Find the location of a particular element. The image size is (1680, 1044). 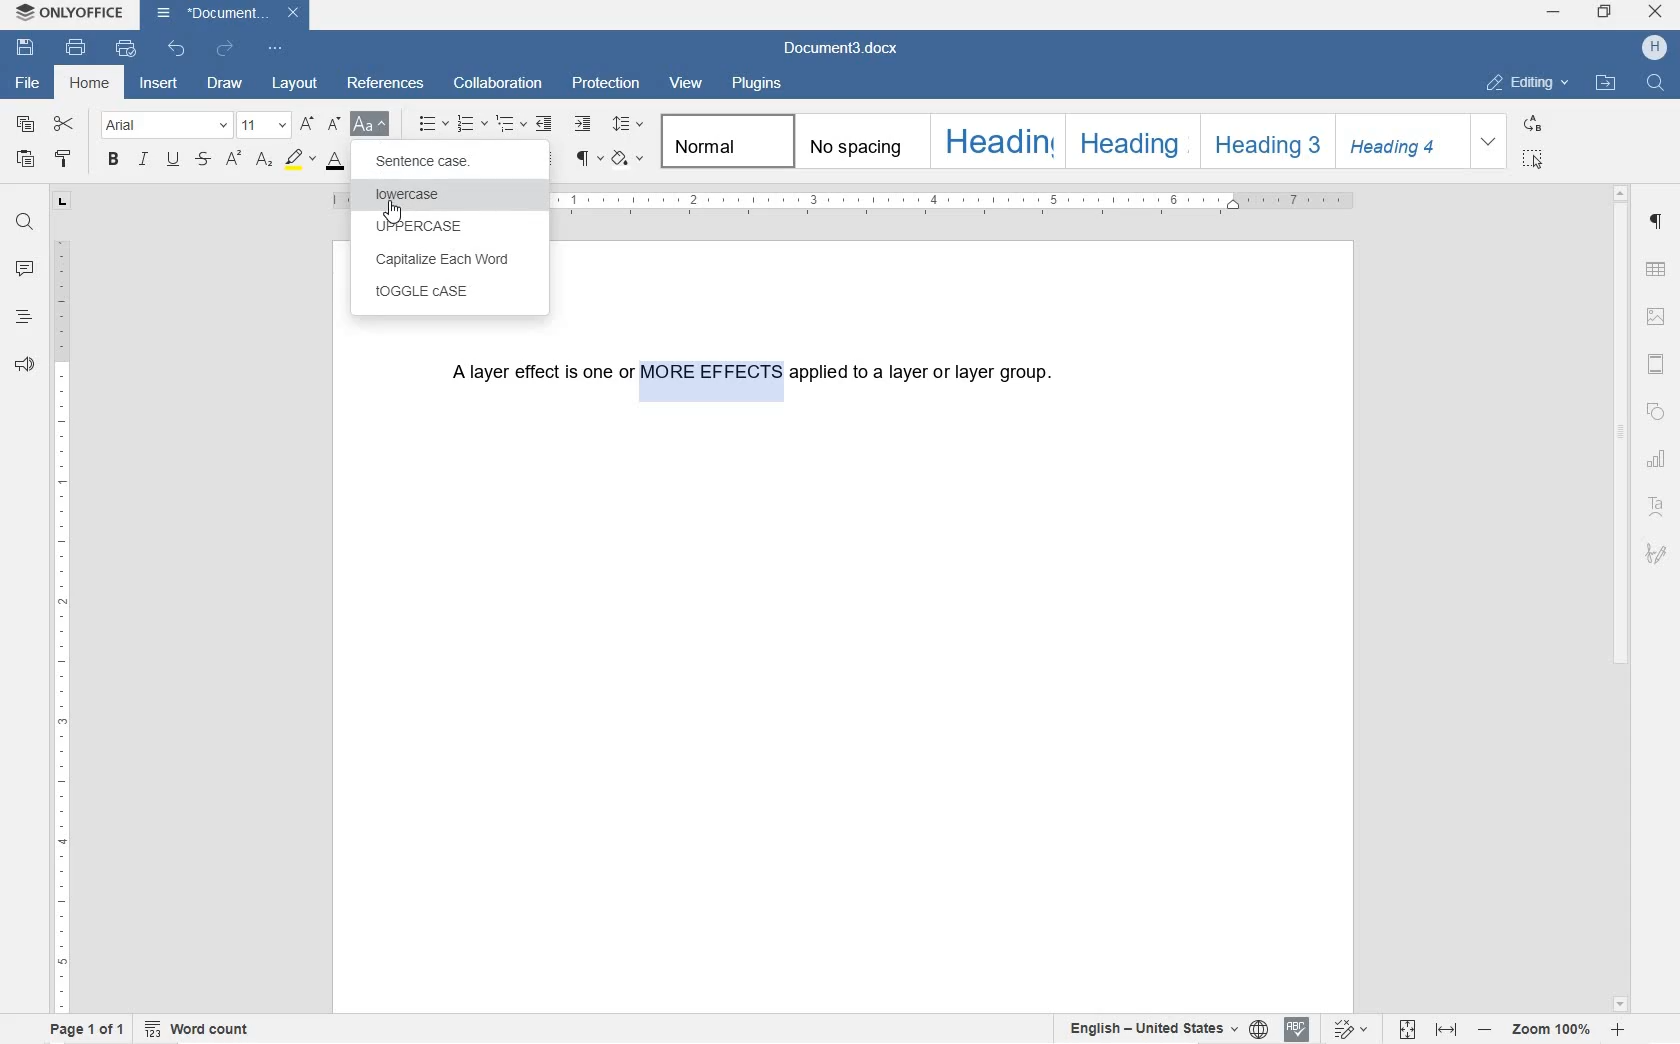

ITALIC is located at coordinates (145, 160).